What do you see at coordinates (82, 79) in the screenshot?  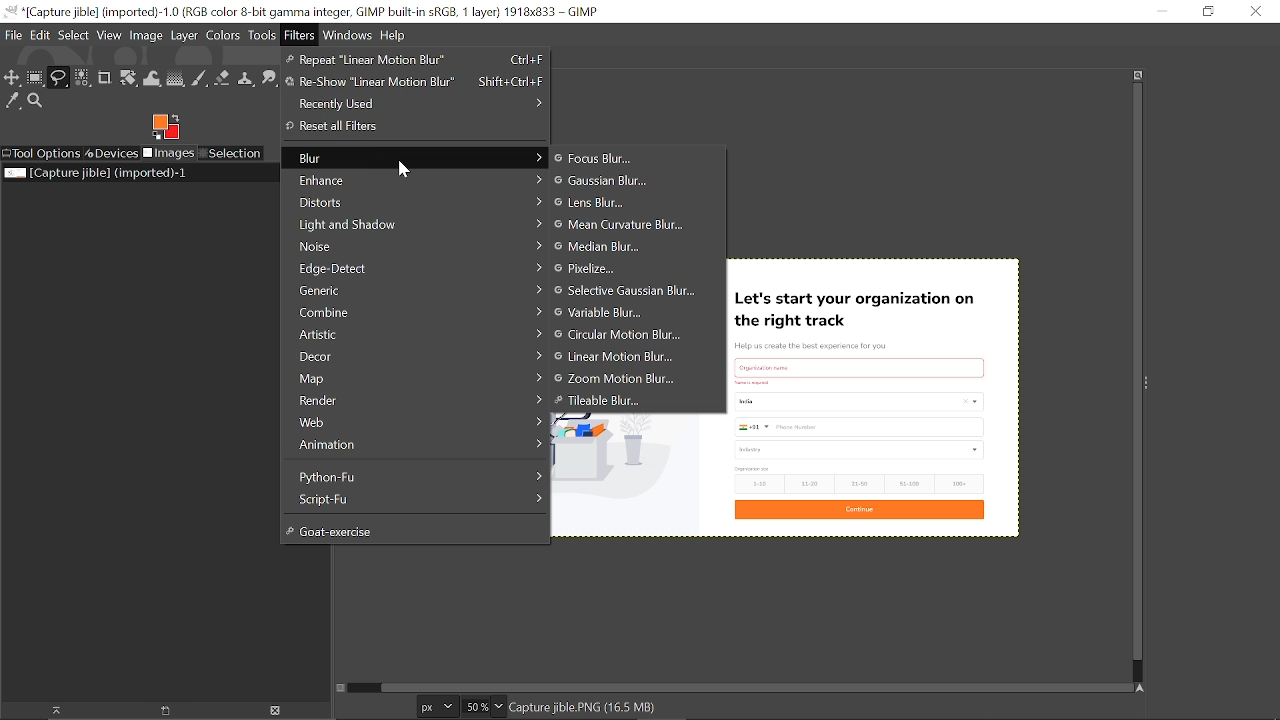 I see `Select by color` at bounding box center [82, 79].